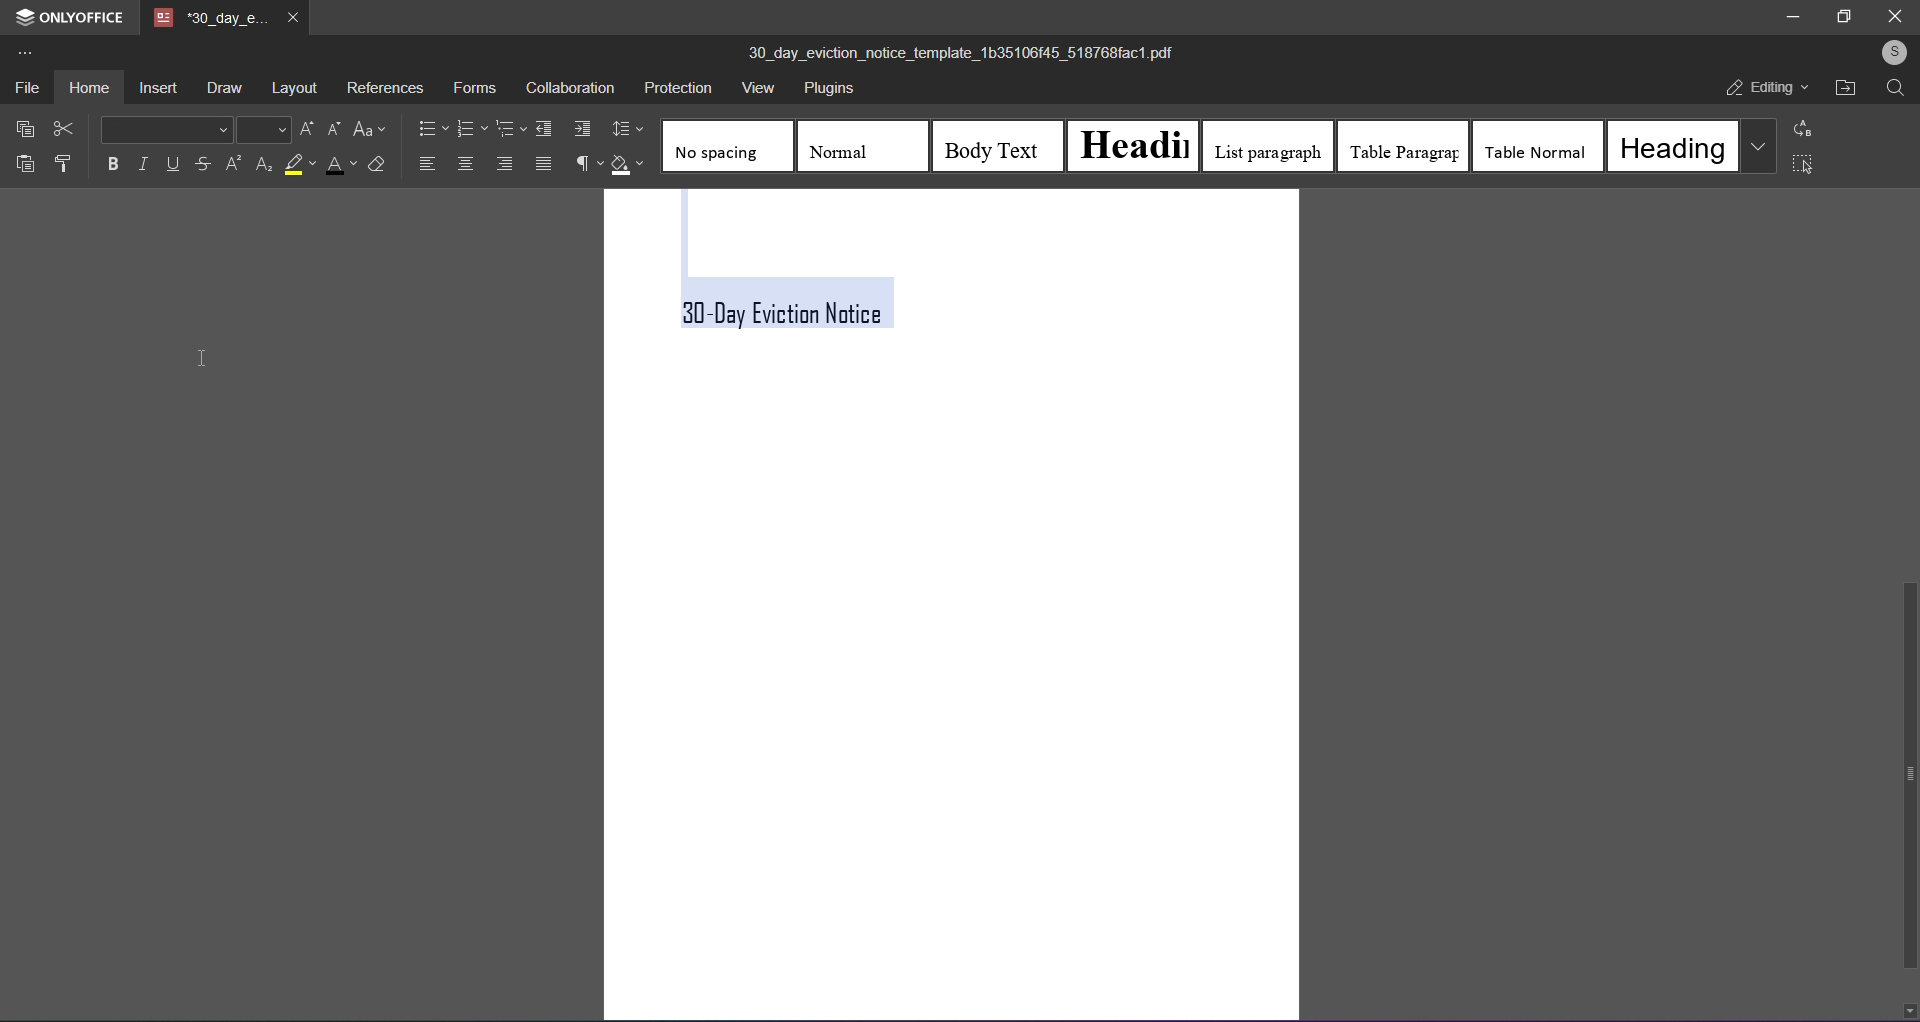  Describe the element at coordinates (726, 149) in the screenshot. I see `no spacing` at that location.